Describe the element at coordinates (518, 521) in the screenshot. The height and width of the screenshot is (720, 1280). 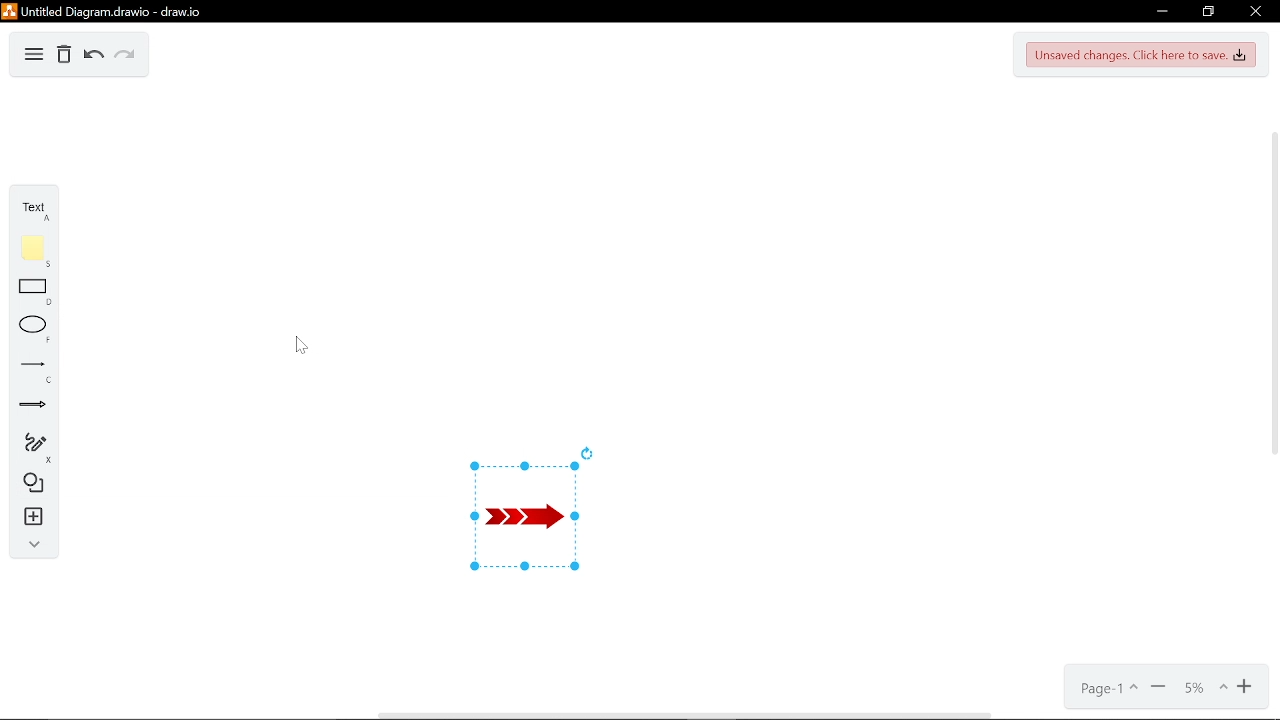
I see `Custom arrow added` at that location.